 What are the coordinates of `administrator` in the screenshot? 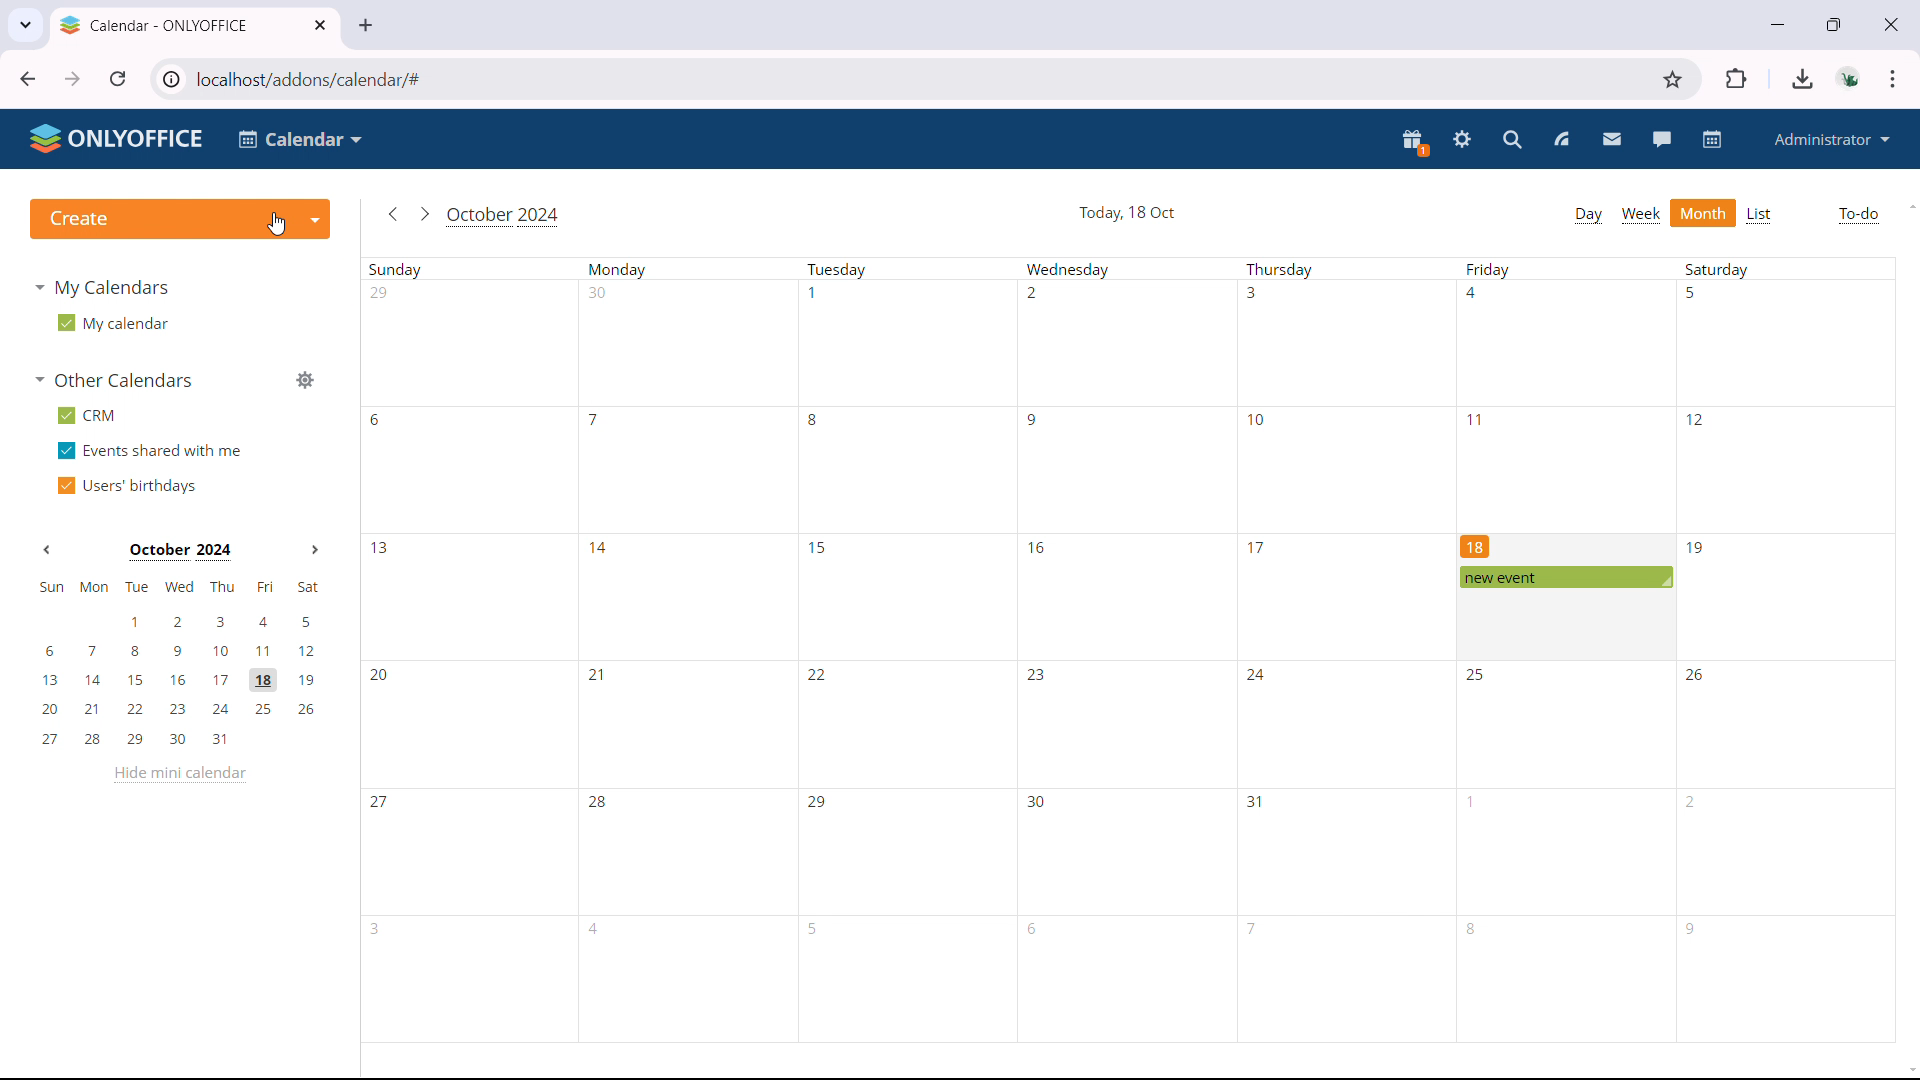 It's located at (1830, 139).